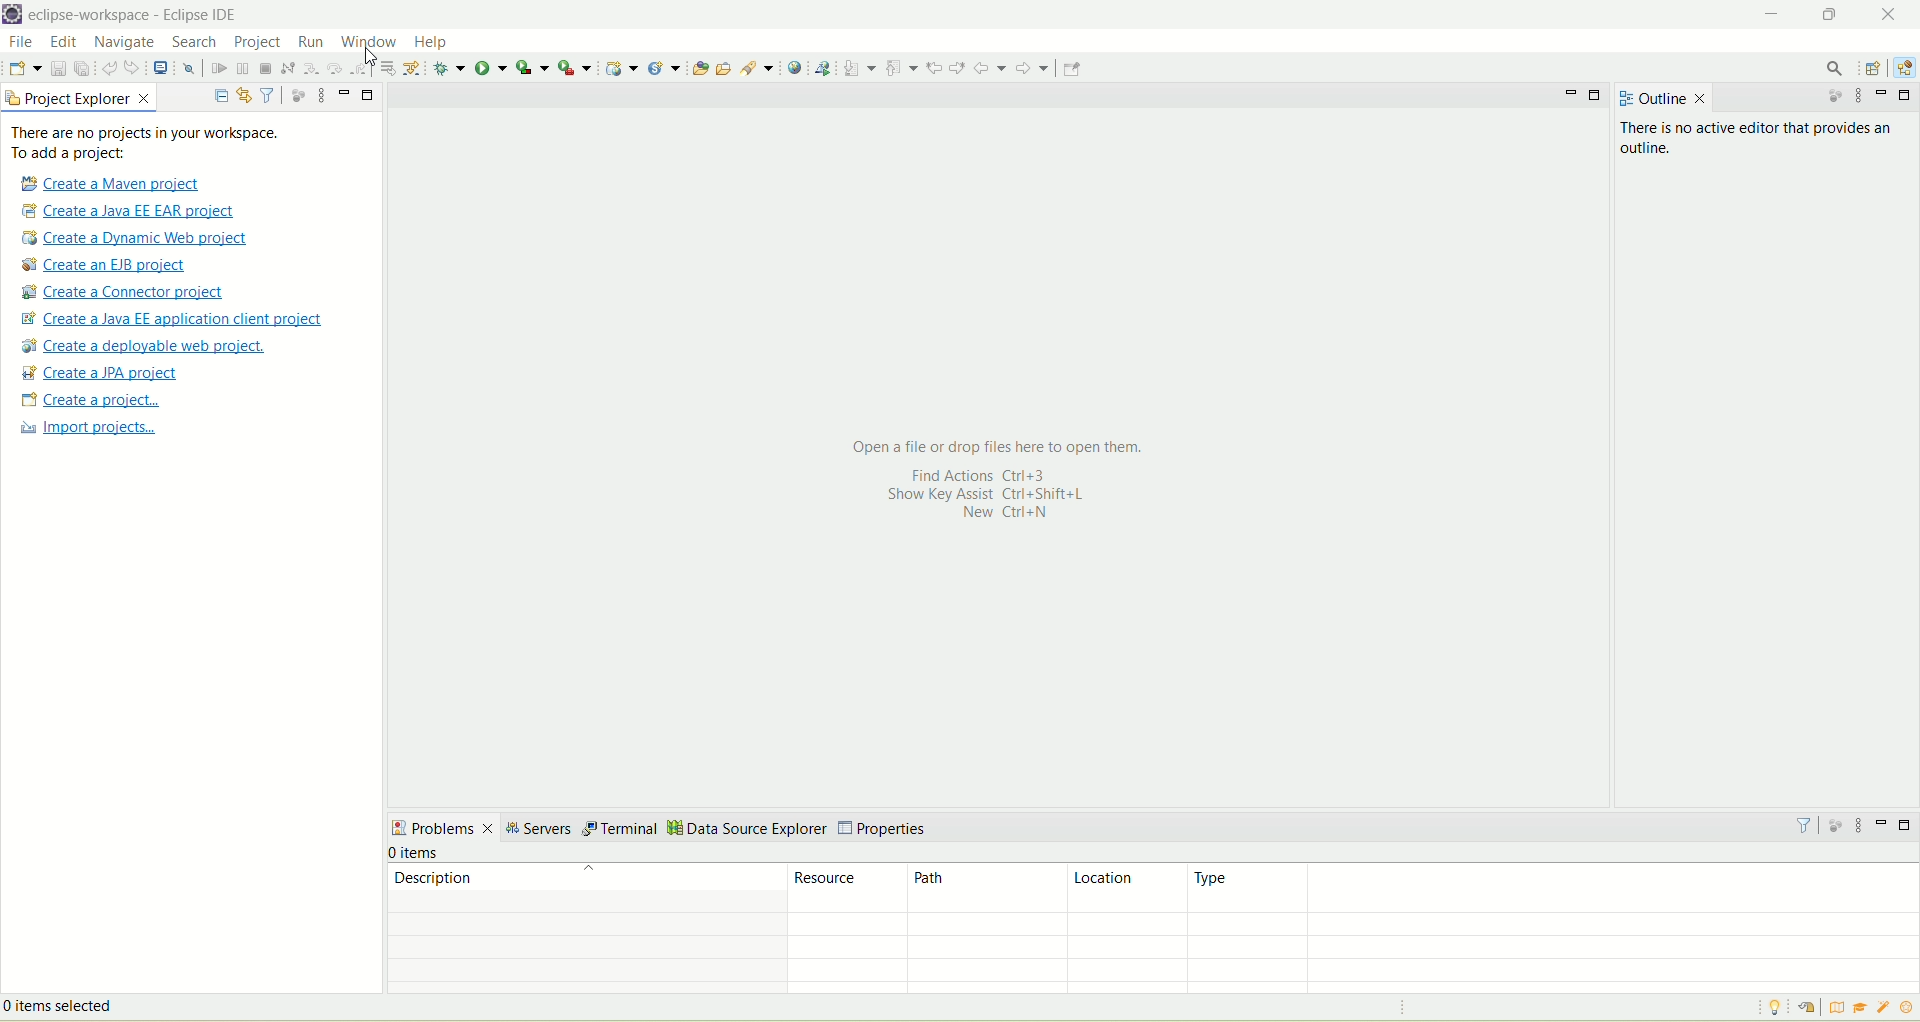 This screenshot has width=1920, height=1022. Describe the element at coordinates (989, 68) in the screenshot. I see `back` at that location.